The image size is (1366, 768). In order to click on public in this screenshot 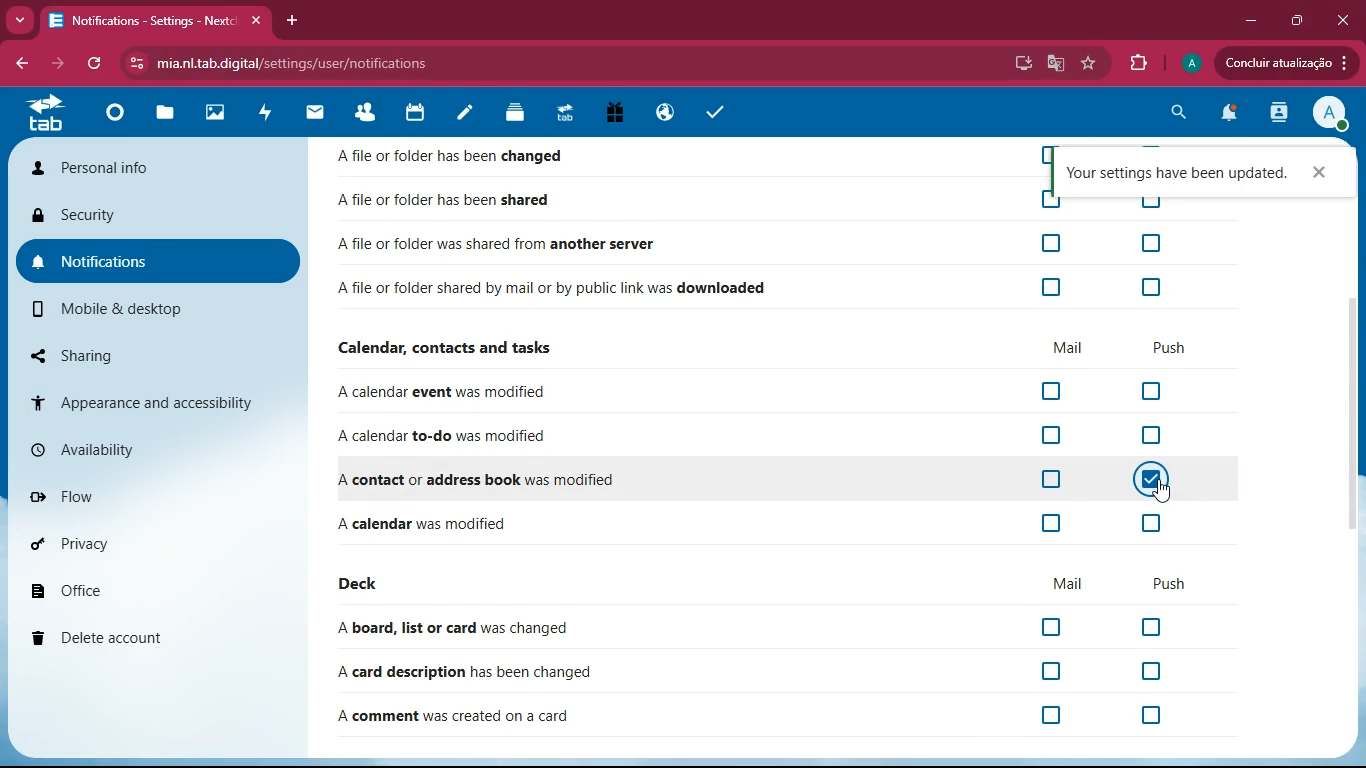, I will do `click(664, 113)`.